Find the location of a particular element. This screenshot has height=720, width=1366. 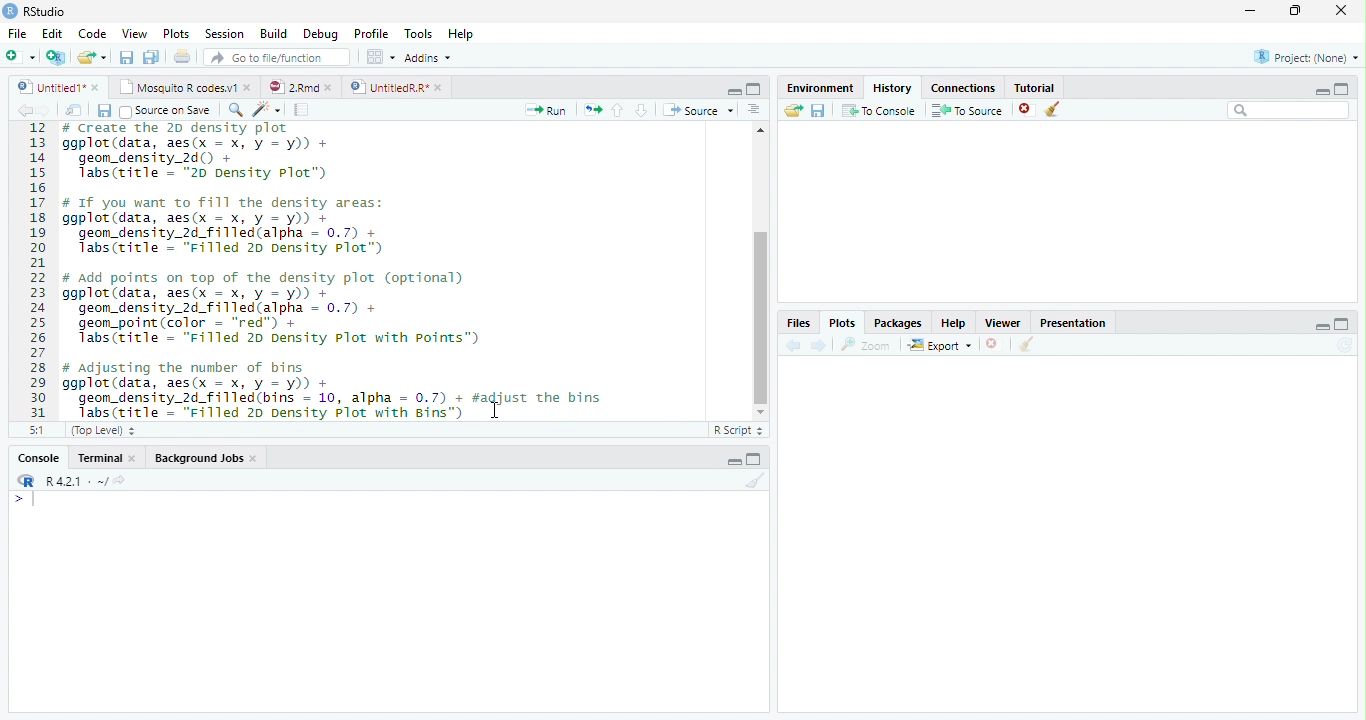

export is located at coordinates (939, 346).